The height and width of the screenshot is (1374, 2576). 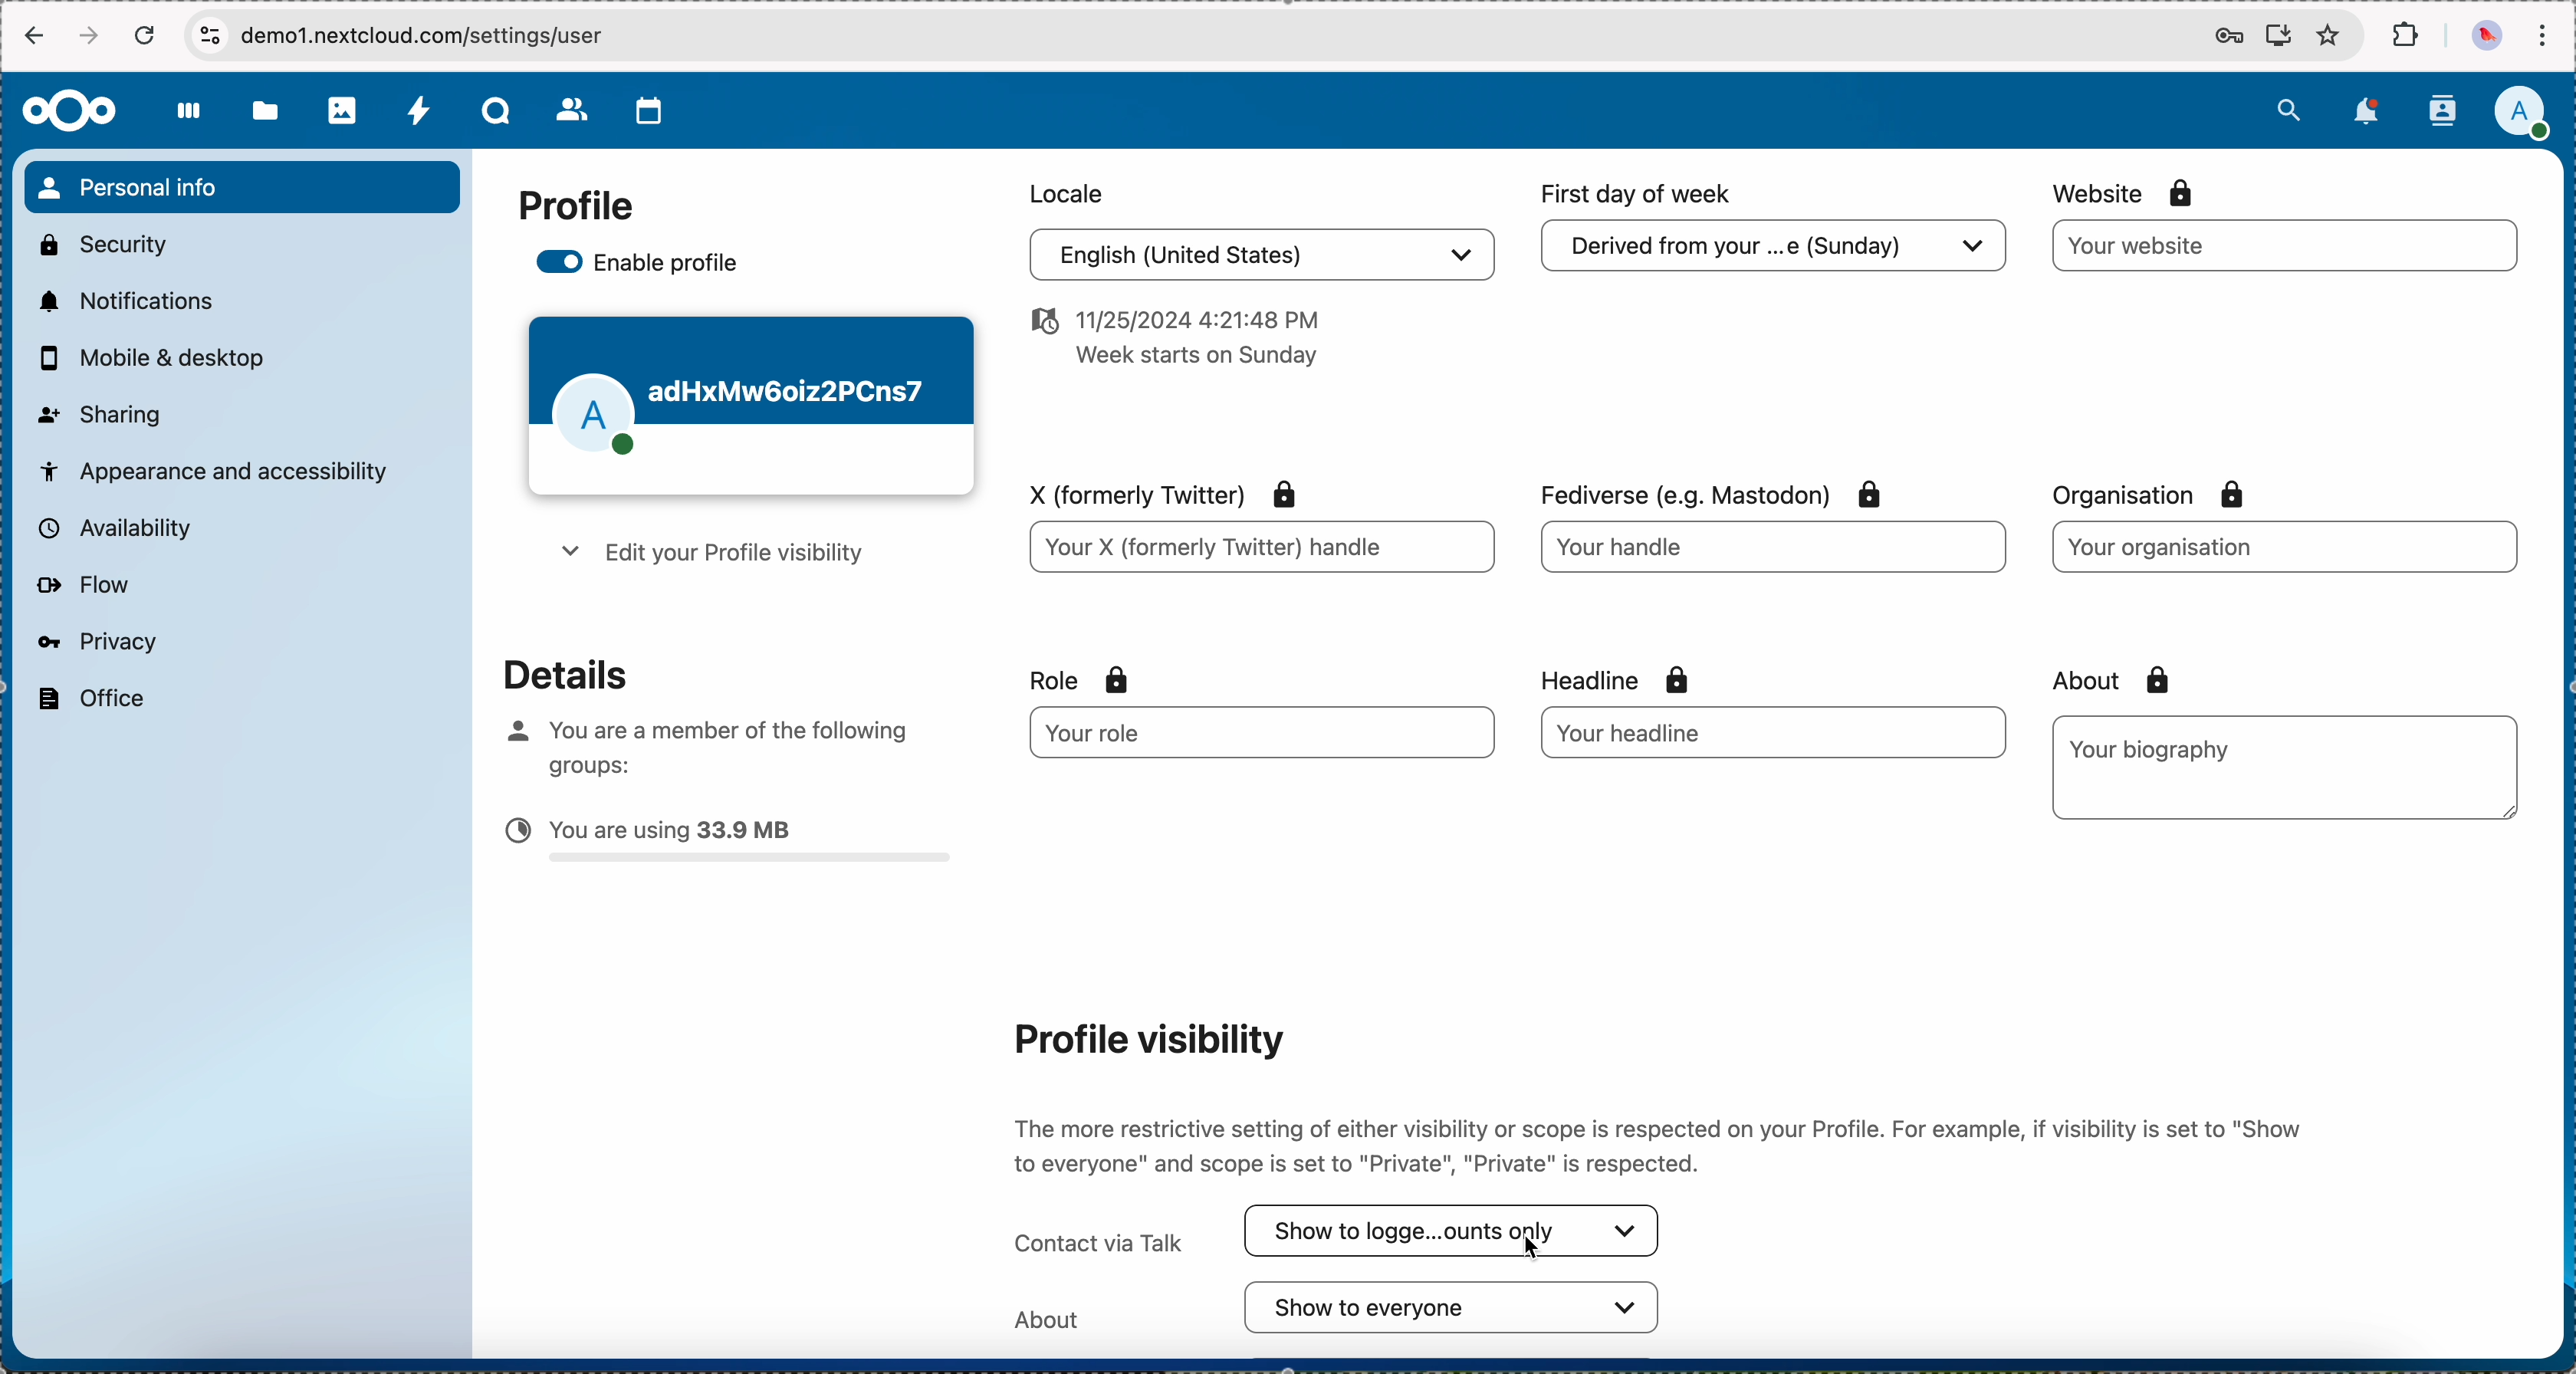 What do you see at coordinates (265, 115) in the screenshot?
I see `files` at bounding box center [265, 115].